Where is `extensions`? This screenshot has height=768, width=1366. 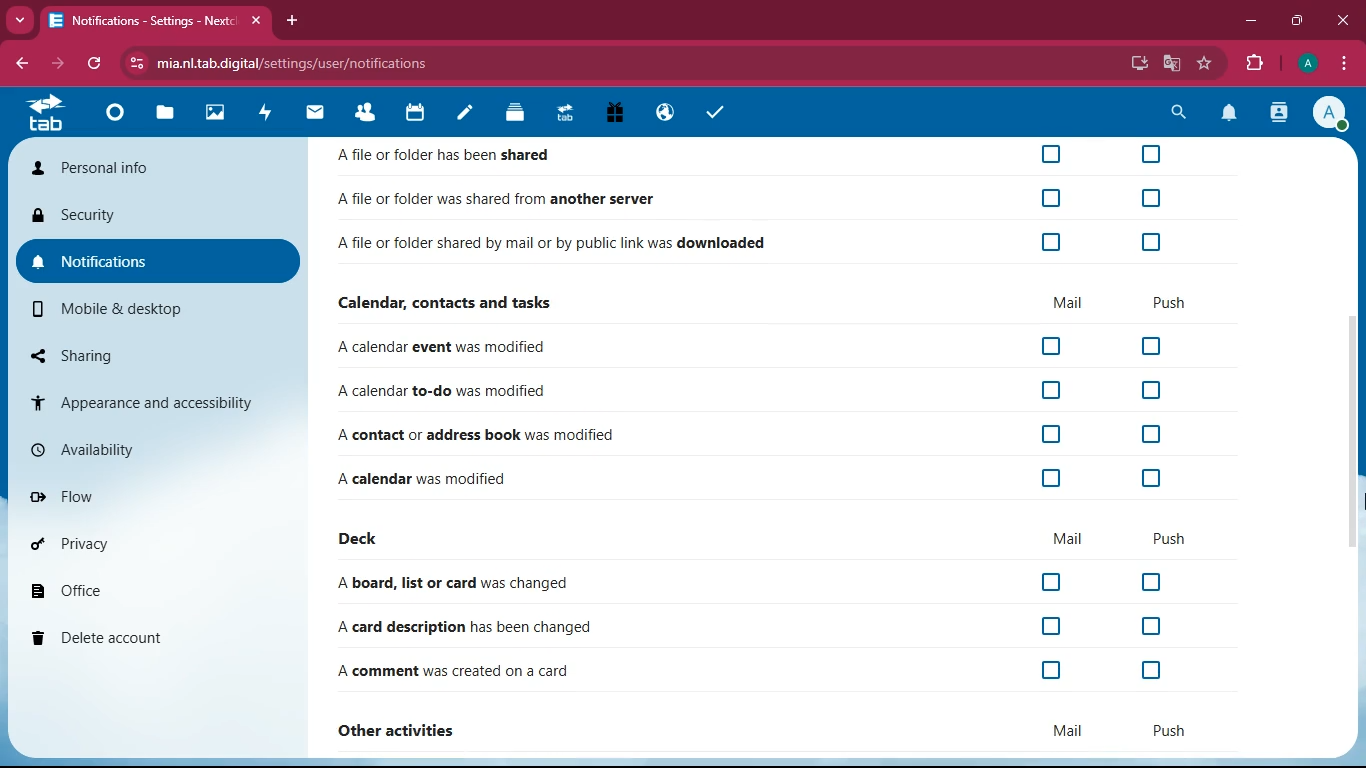
extensions is located at coordinates (1253, 65).